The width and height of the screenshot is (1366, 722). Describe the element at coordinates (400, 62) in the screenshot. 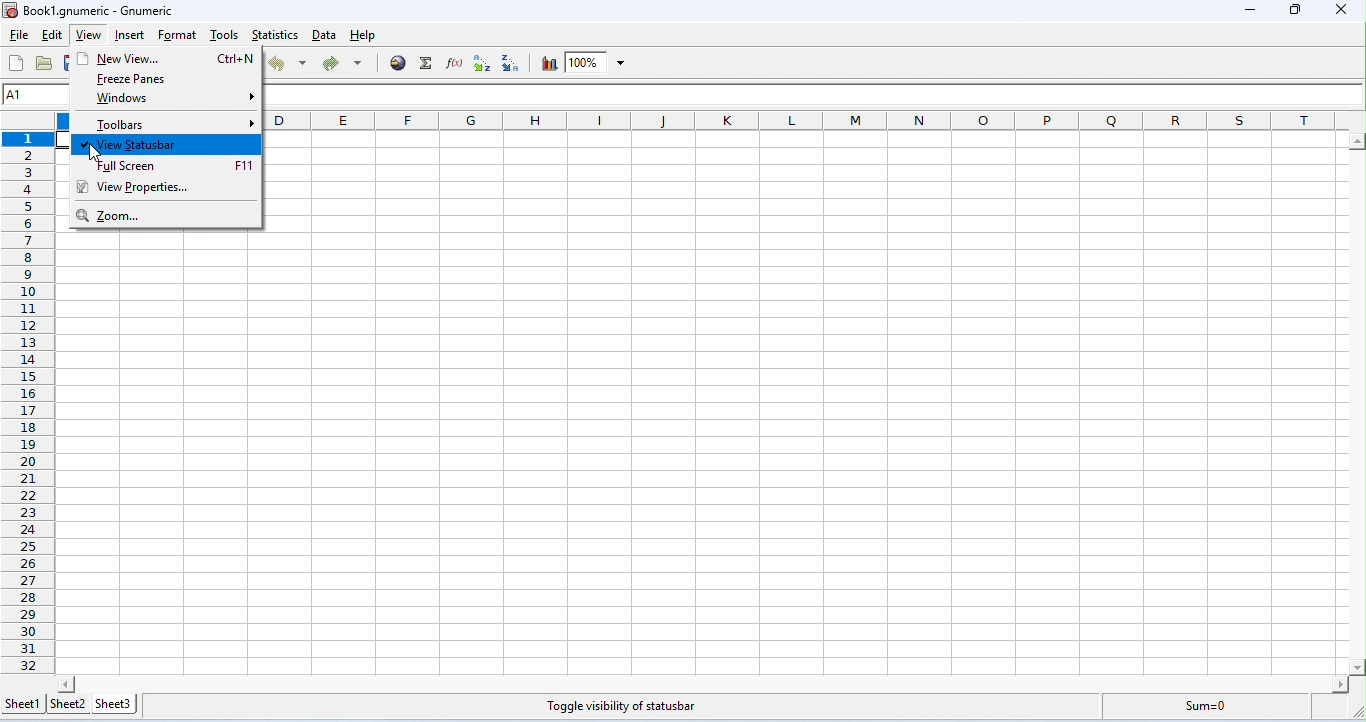

I see `insert hyper link` at that location.